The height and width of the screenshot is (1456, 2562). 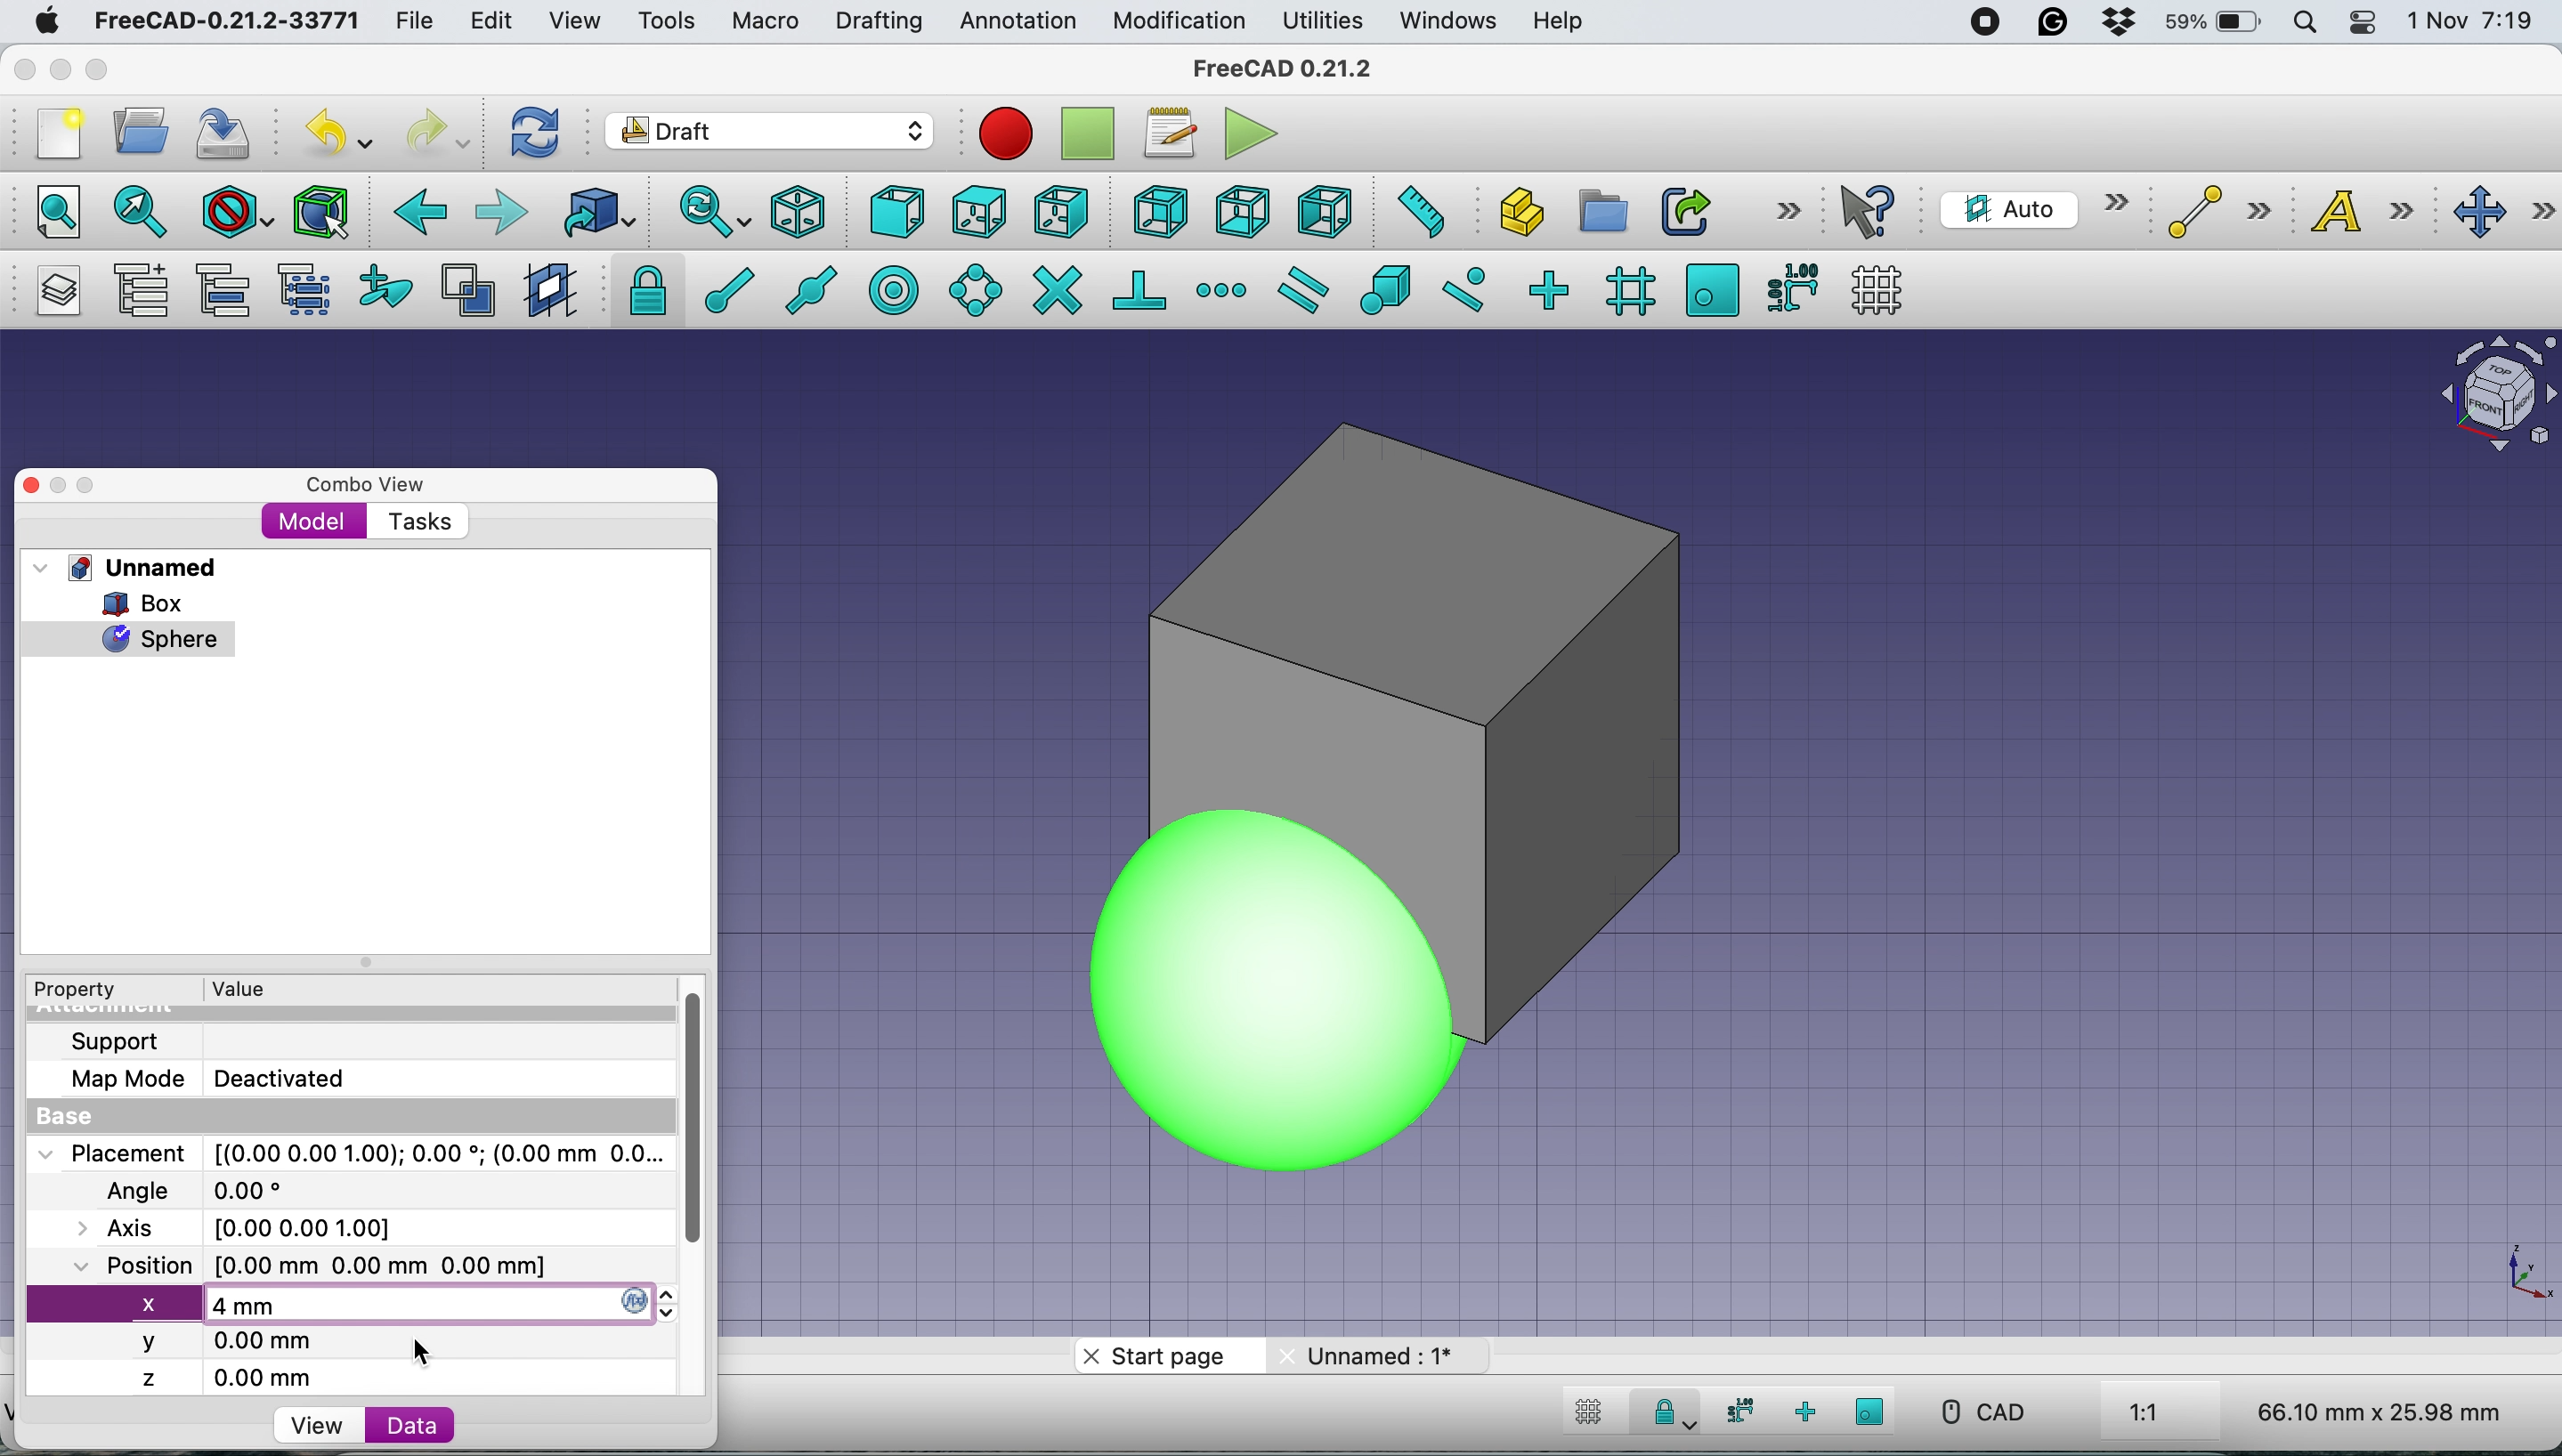 What do you see at coordinates (1242, 213) in the screenshot?
I see `bottom` at bounding box center [1242, 213].